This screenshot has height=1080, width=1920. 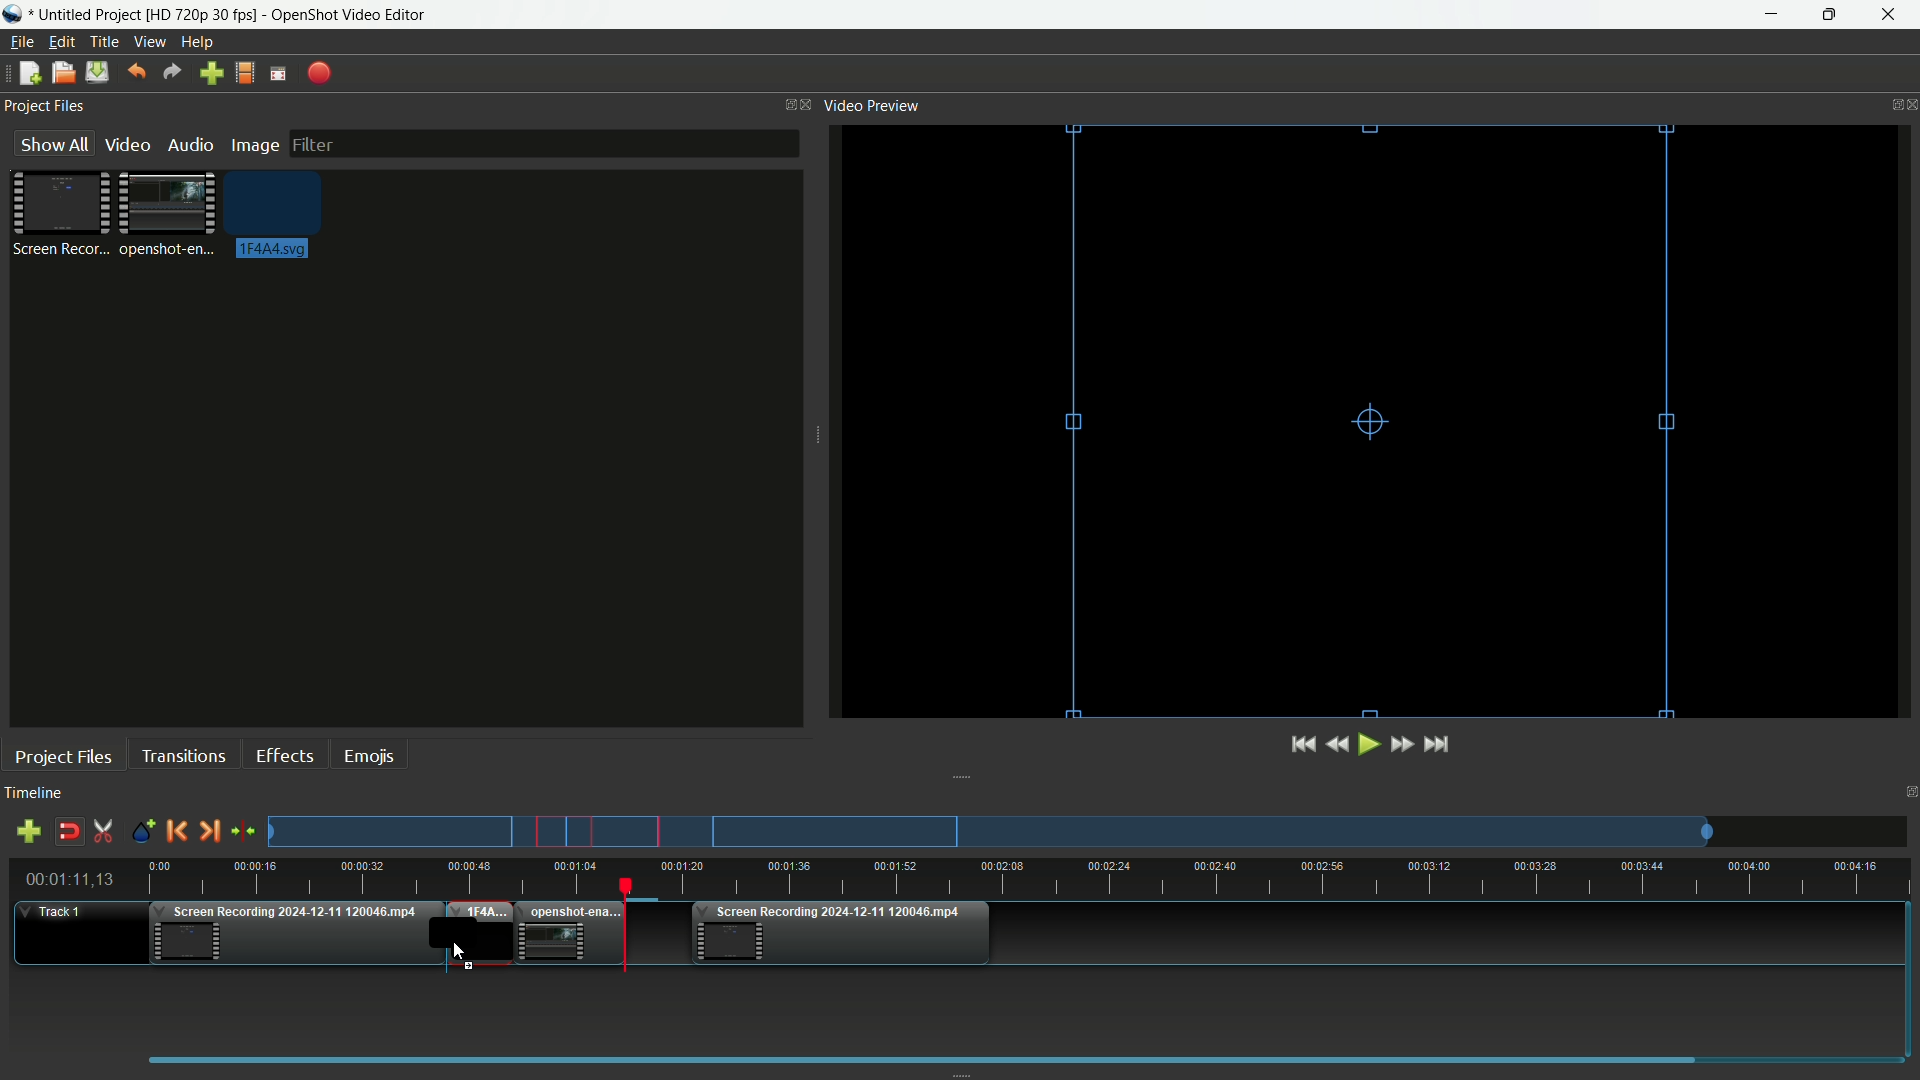 What do you see at coordinates (244, 832) in the screenshot?
I see `center the timeline on the playhead` at bounding box center [244, 832].